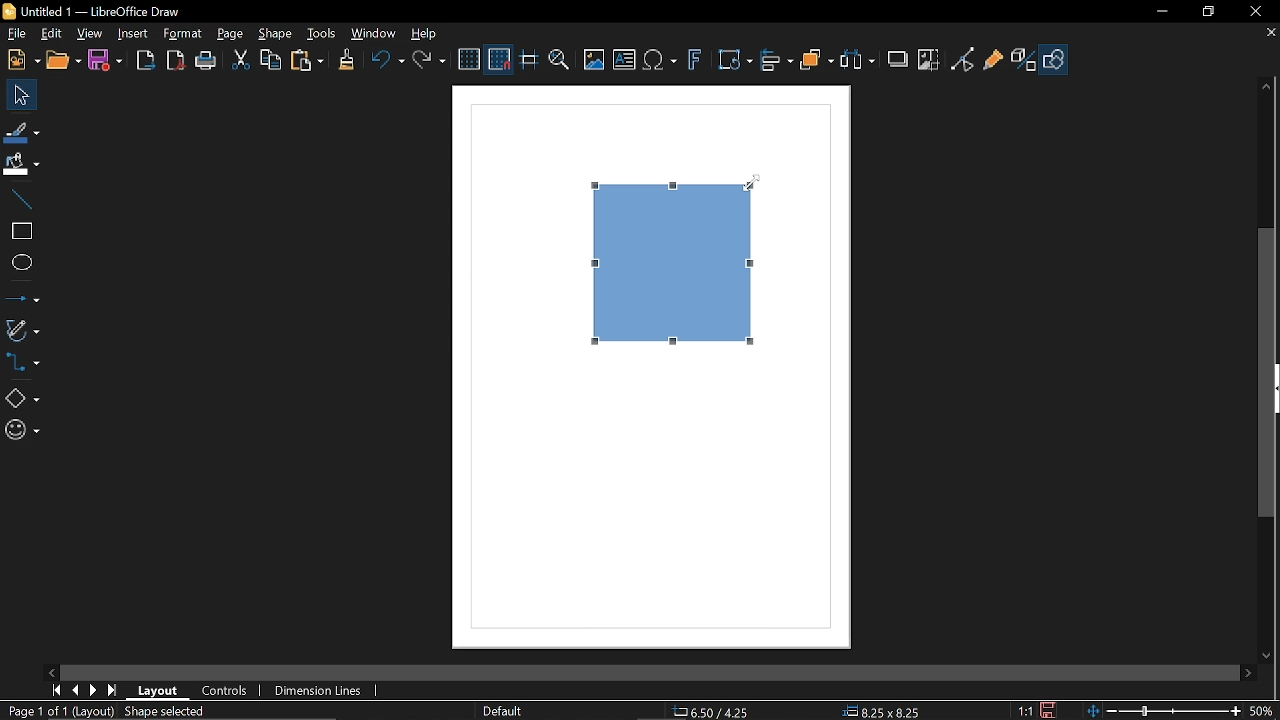 Image resolution: width=1280 pixels, height=720 pixels. What do you see at coordinates (20, 230) in the screenshot?
I see `Rectangle` at bounding box center [20, 230].